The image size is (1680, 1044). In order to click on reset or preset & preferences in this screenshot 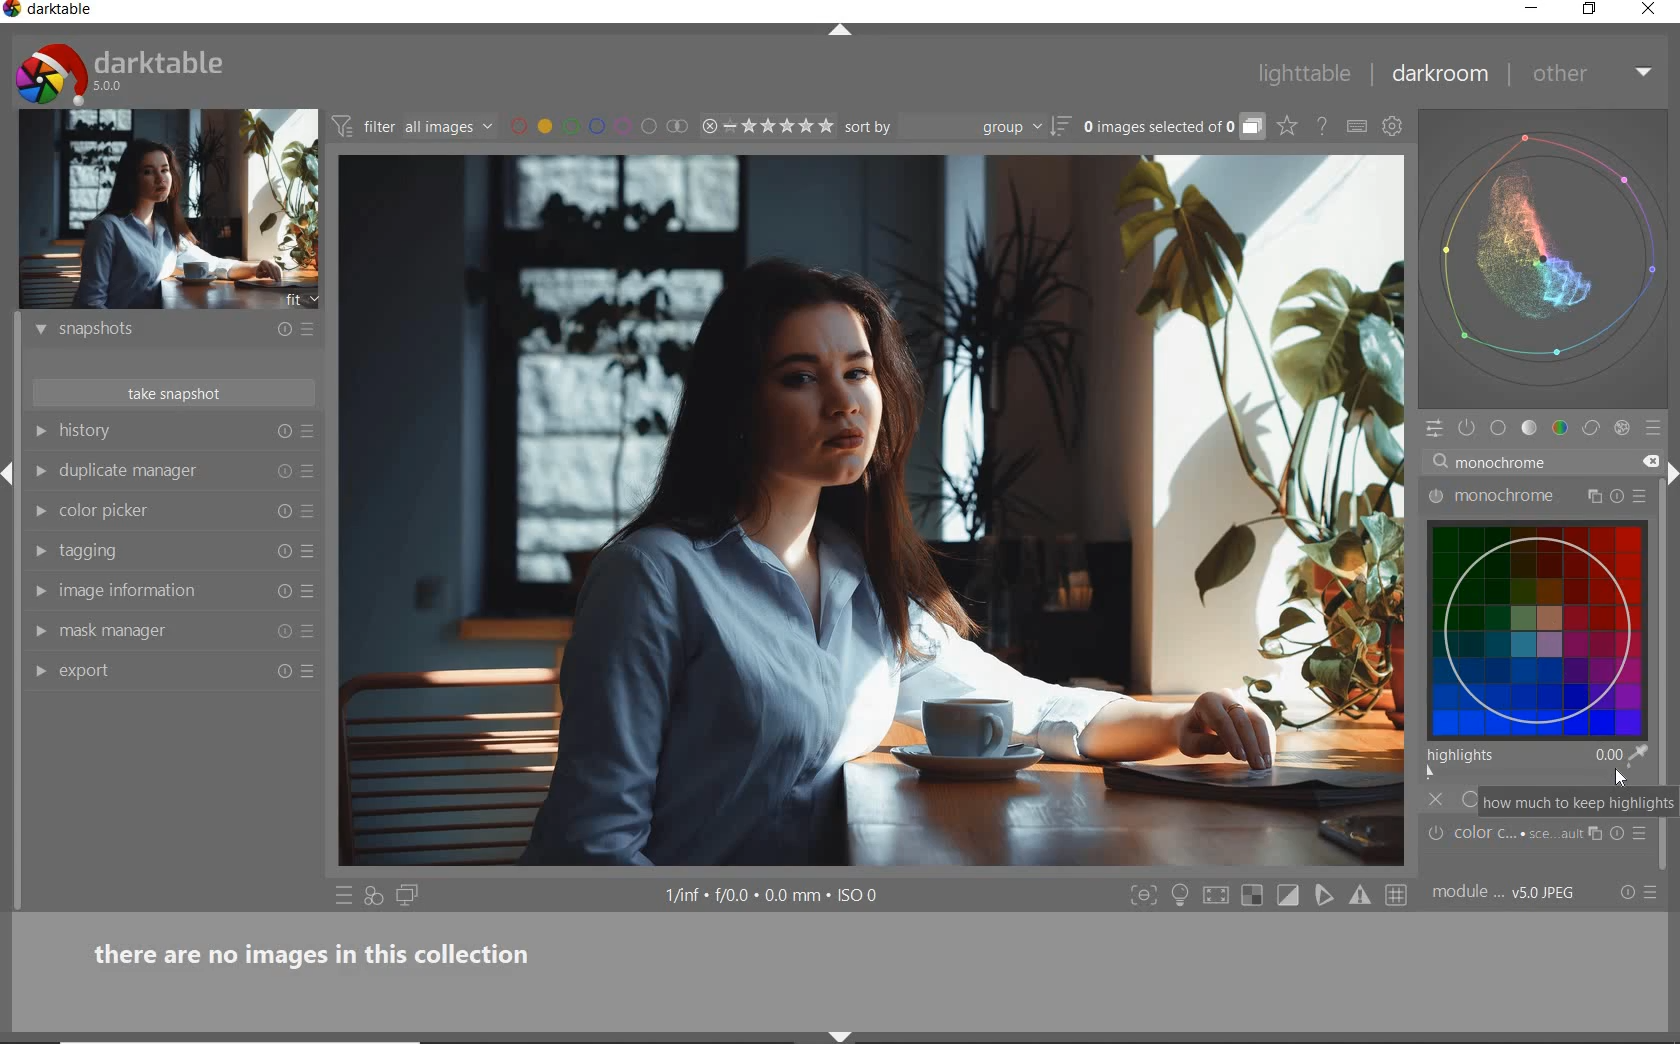, I will do `click(1641, 893)`.